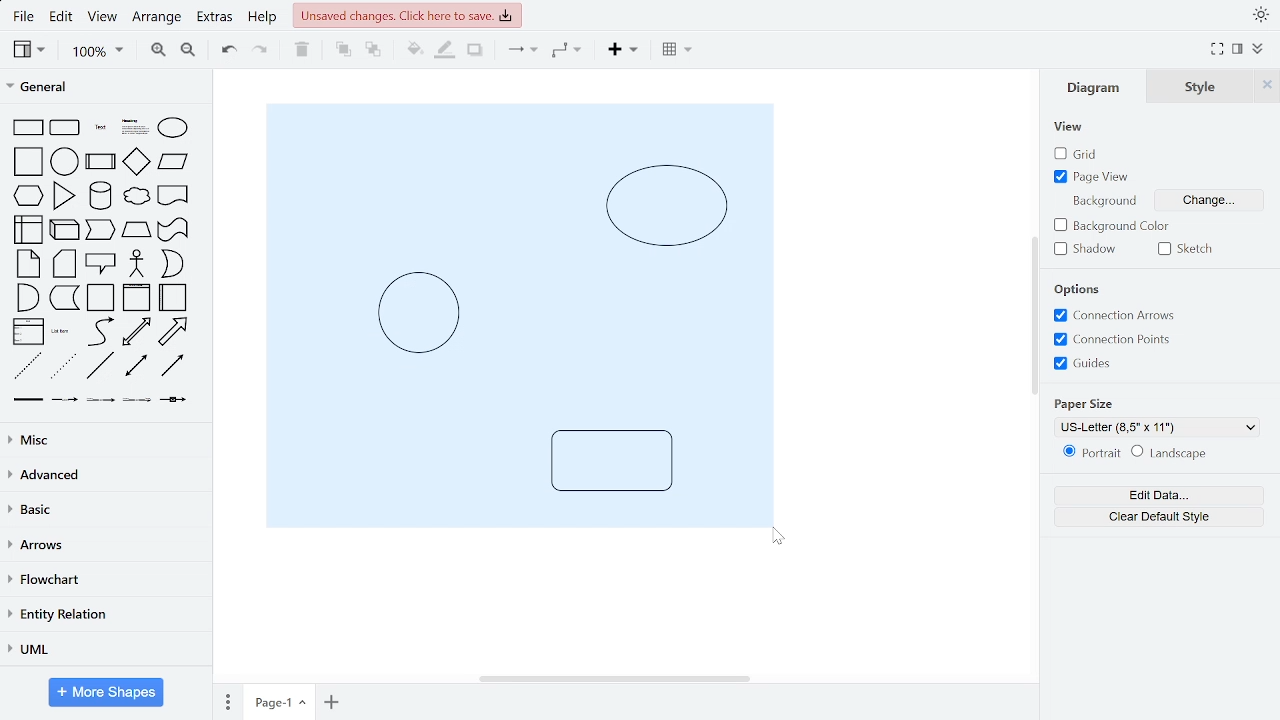 The image size is (1280, 720). Describe the element at coordinates (137, 230) in the screenshot. I see `trapezoid` at that location.